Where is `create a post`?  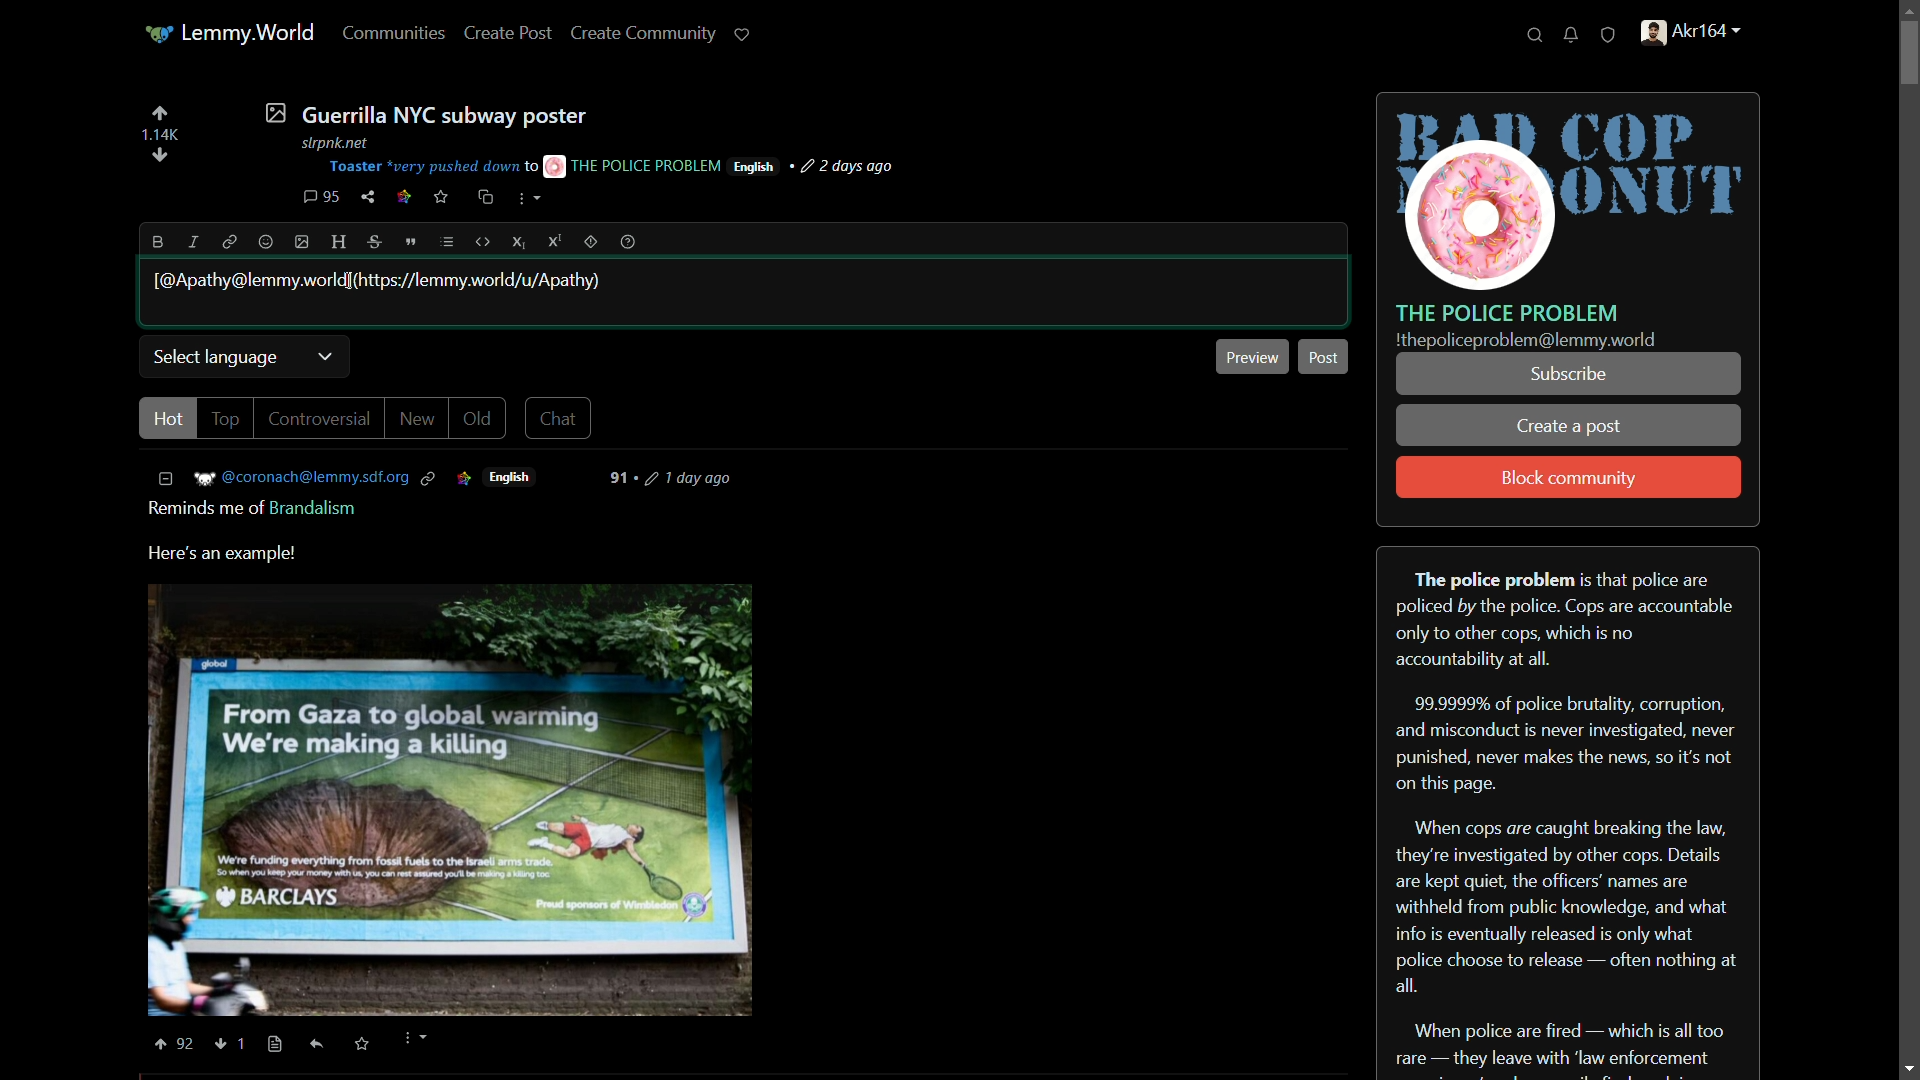
create a post is located at coordinates (1570, 428).